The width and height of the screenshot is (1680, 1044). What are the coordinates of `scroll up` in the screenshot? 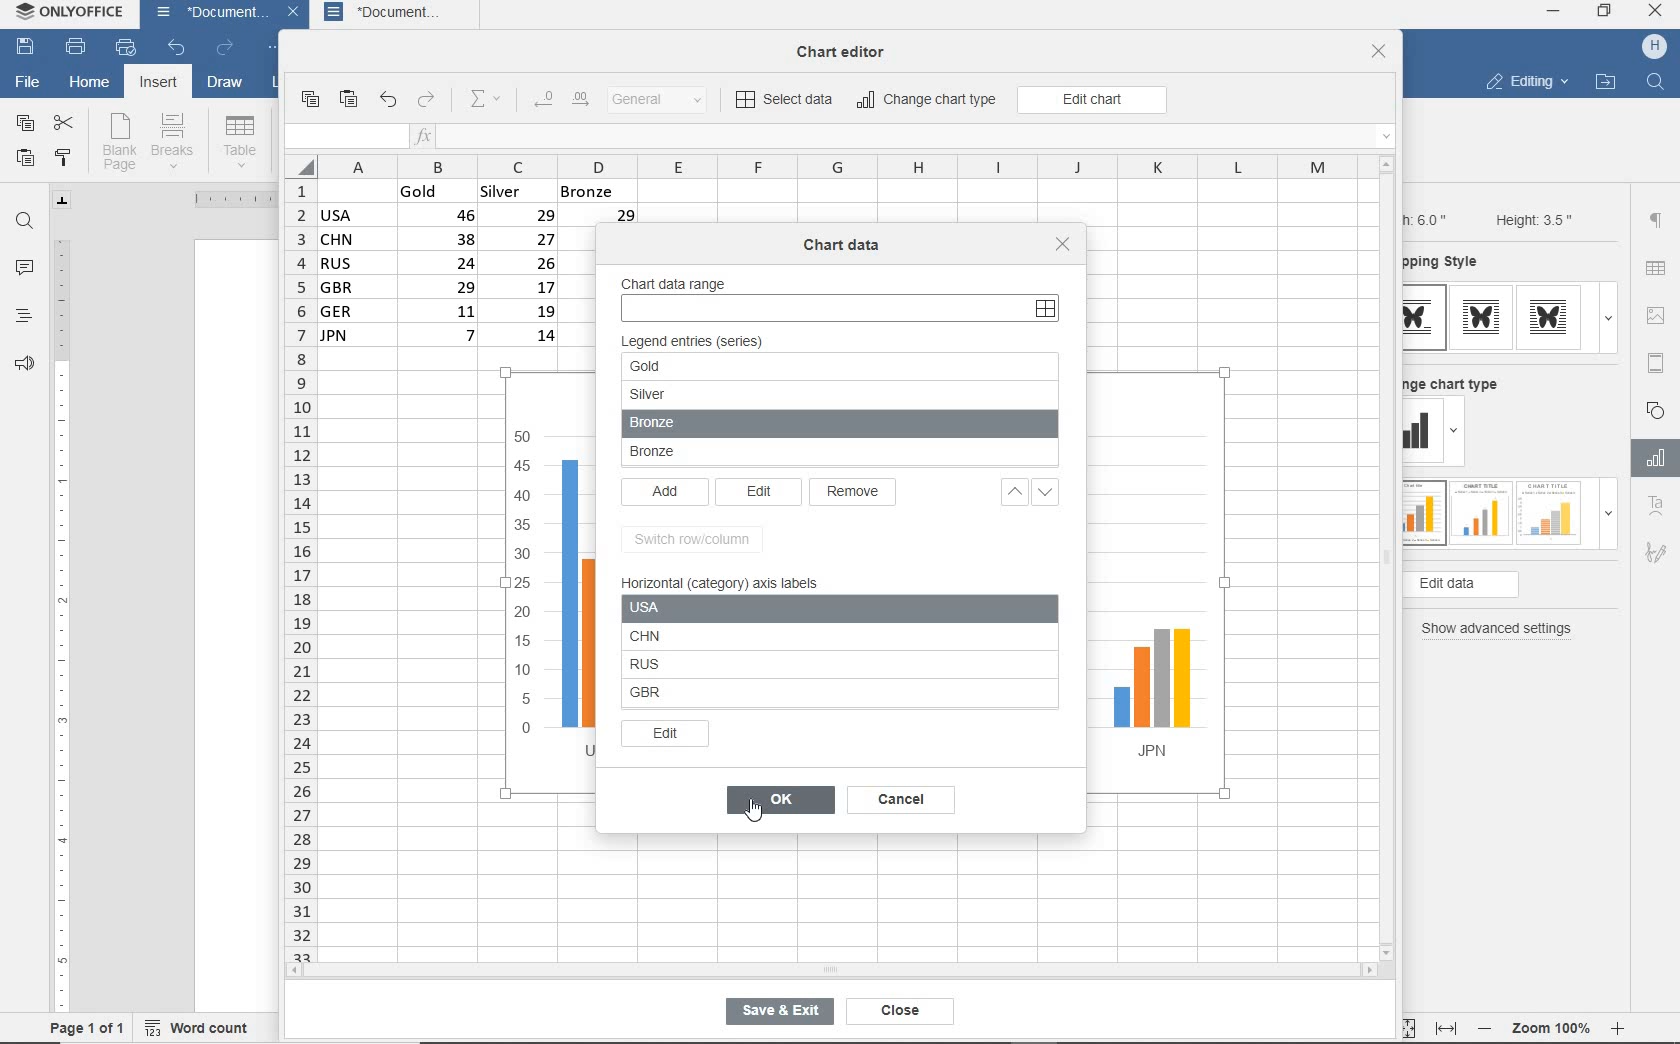 It's located at (1387, 164).